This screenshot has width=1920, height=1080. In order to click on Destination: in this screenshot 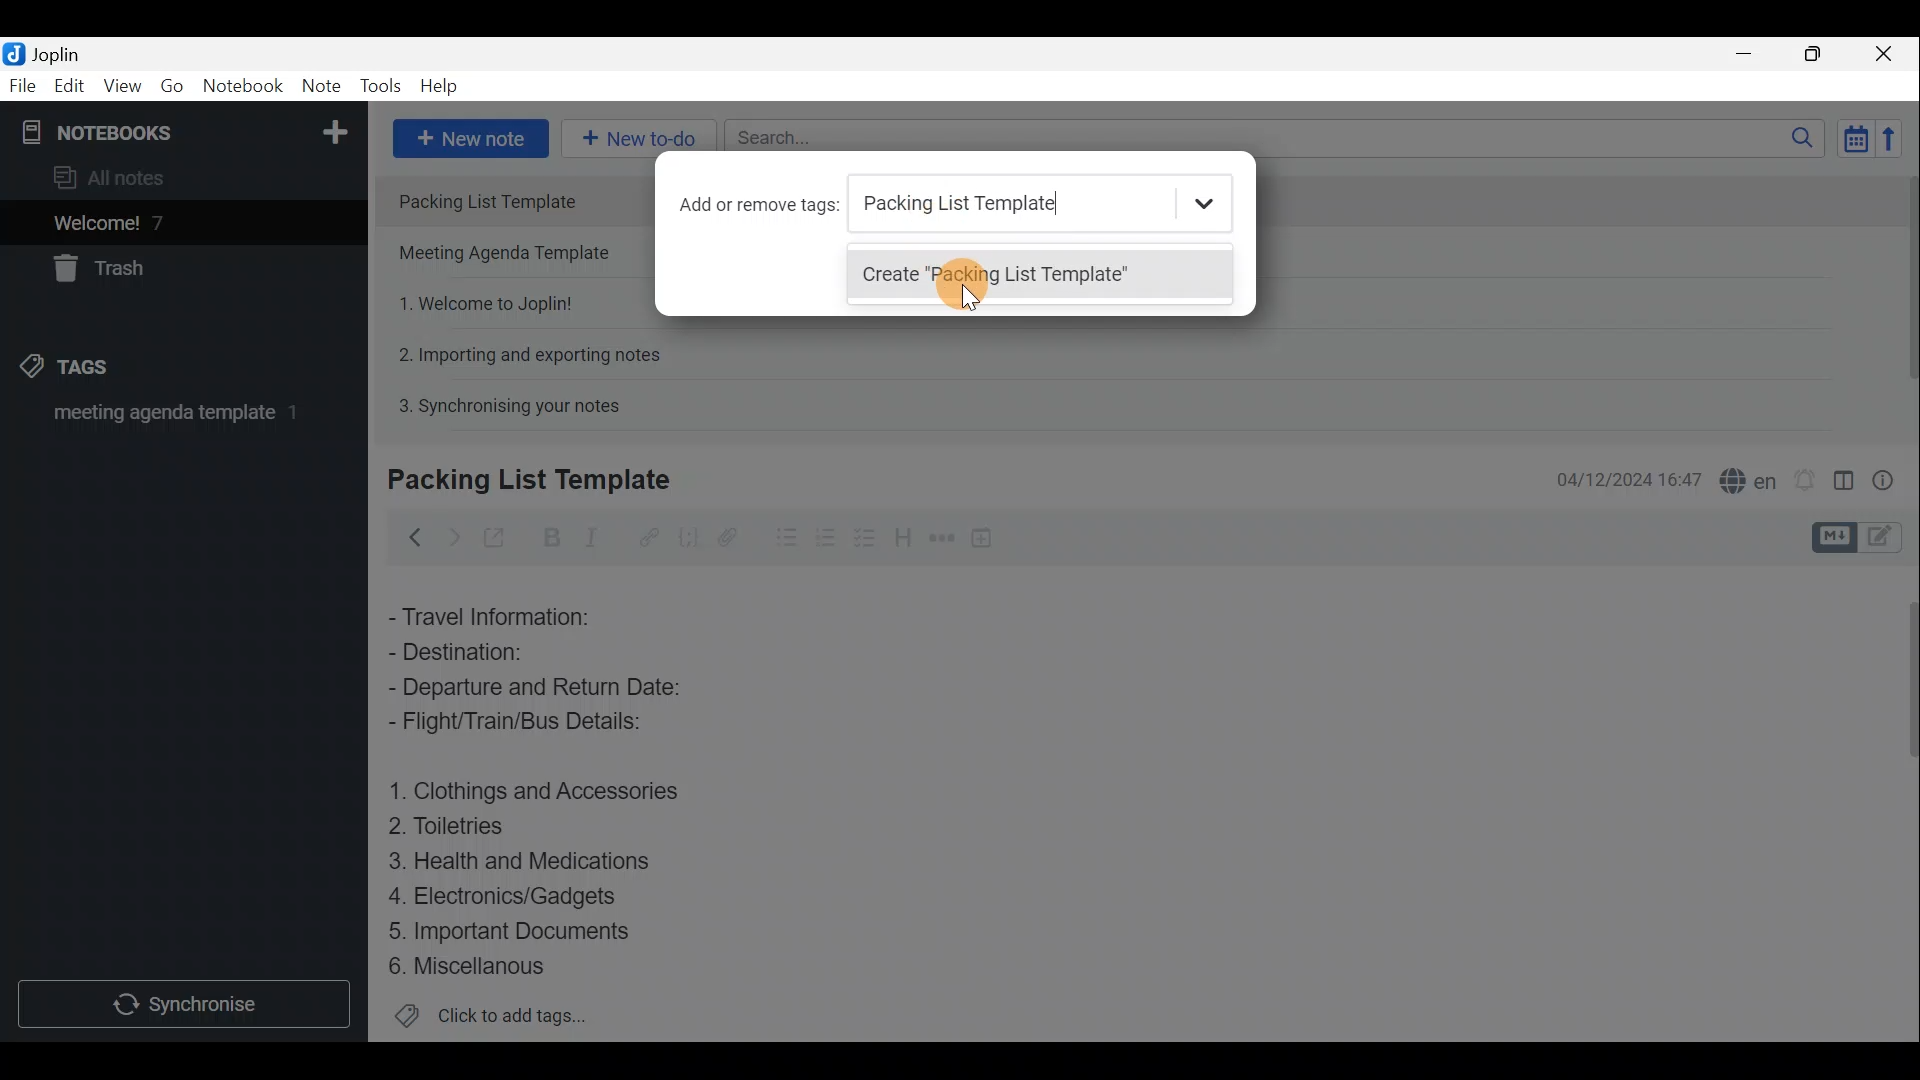, I will do `click(498, 652)`.